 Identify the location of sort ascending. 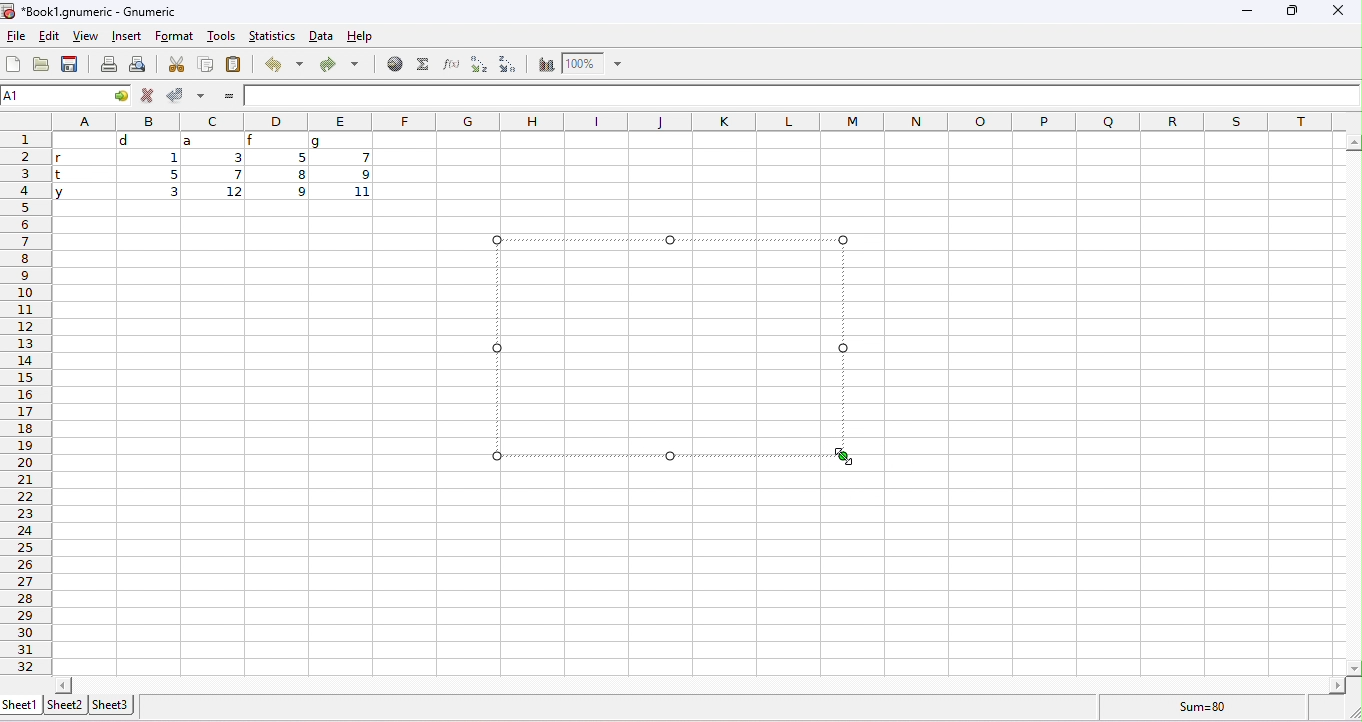
(477, 64).